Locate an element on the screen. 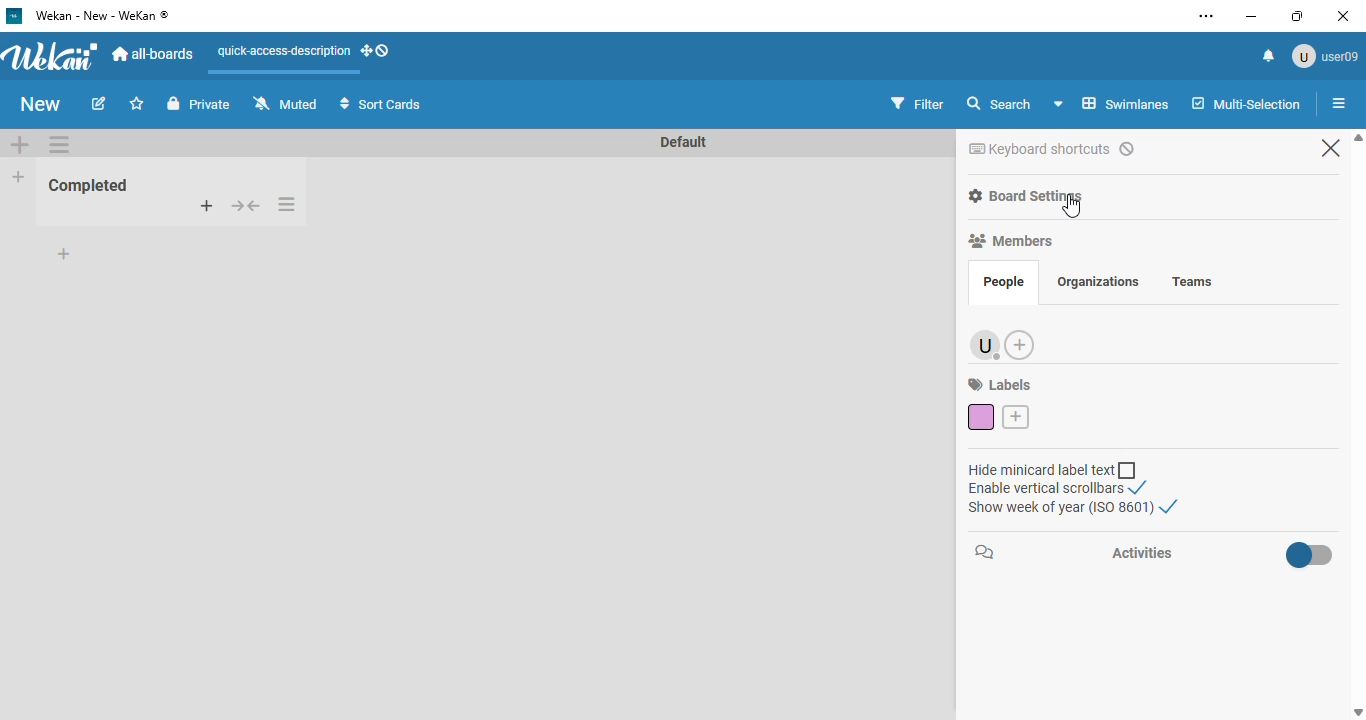 The height and width of the screenshot is (720, 1366). enable activities is located at coordinates (1311, 554).